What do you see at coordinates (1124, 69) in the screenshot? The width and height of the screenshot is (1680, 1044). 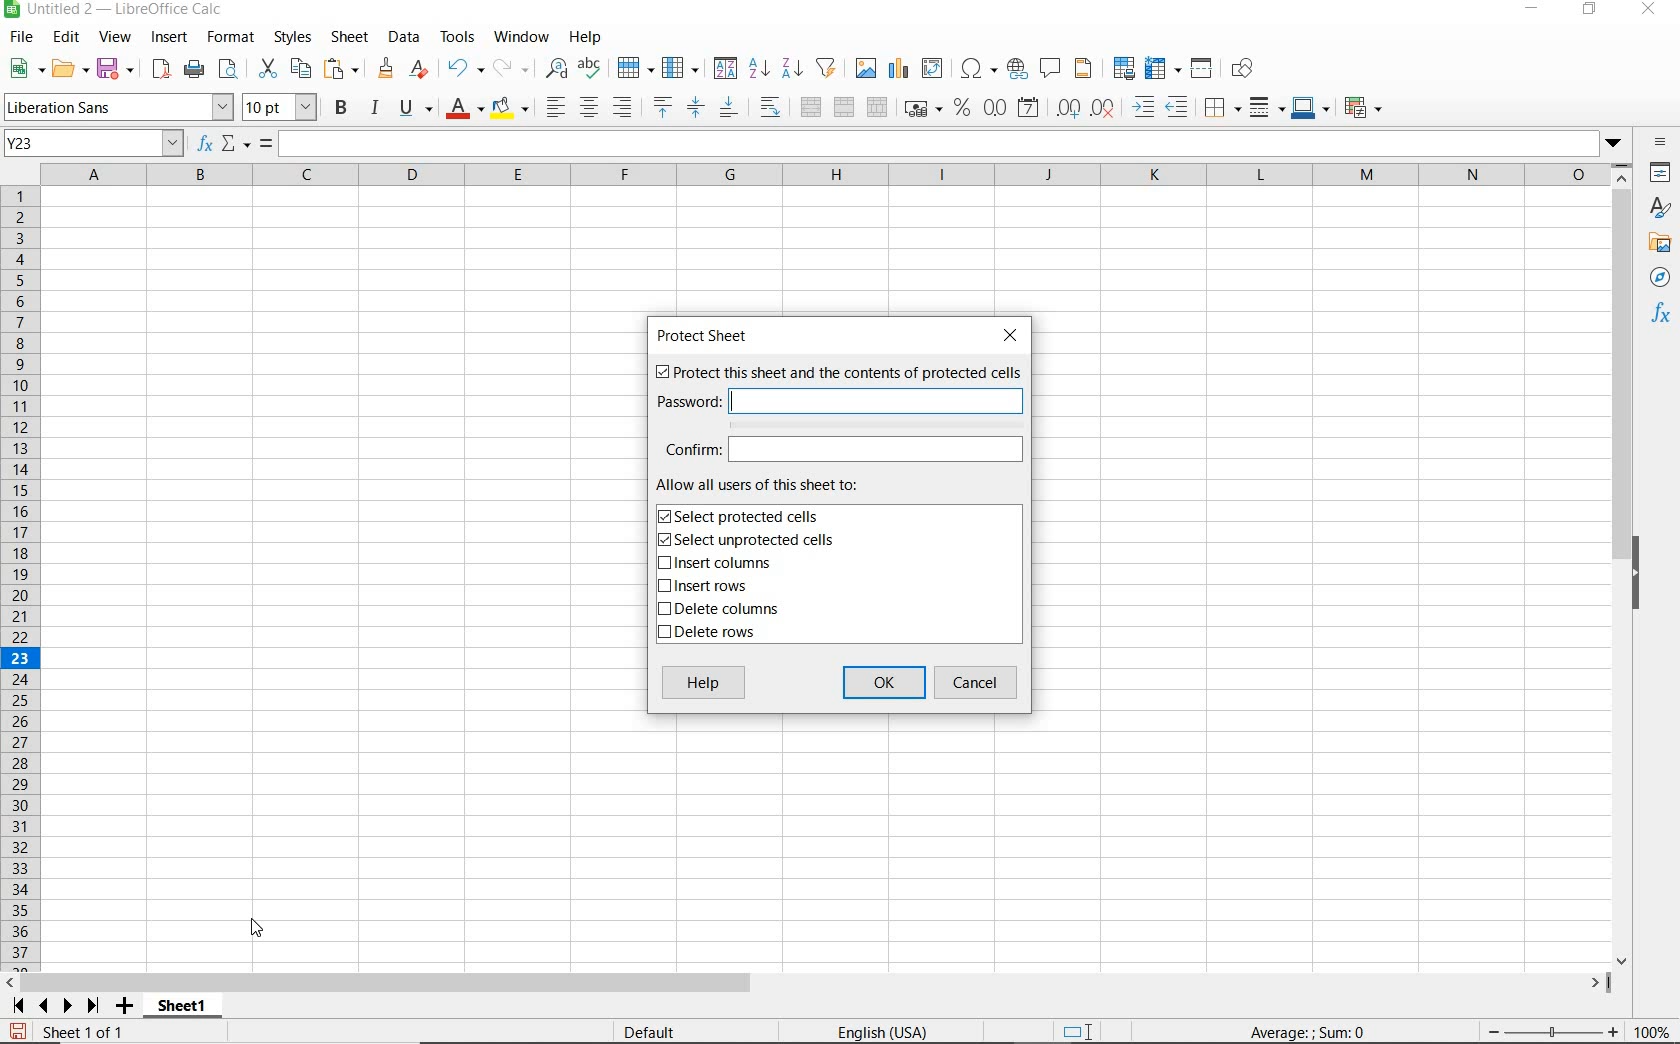 I see `DEFINE PRINT AREA` at bounding box center [1124, 69].